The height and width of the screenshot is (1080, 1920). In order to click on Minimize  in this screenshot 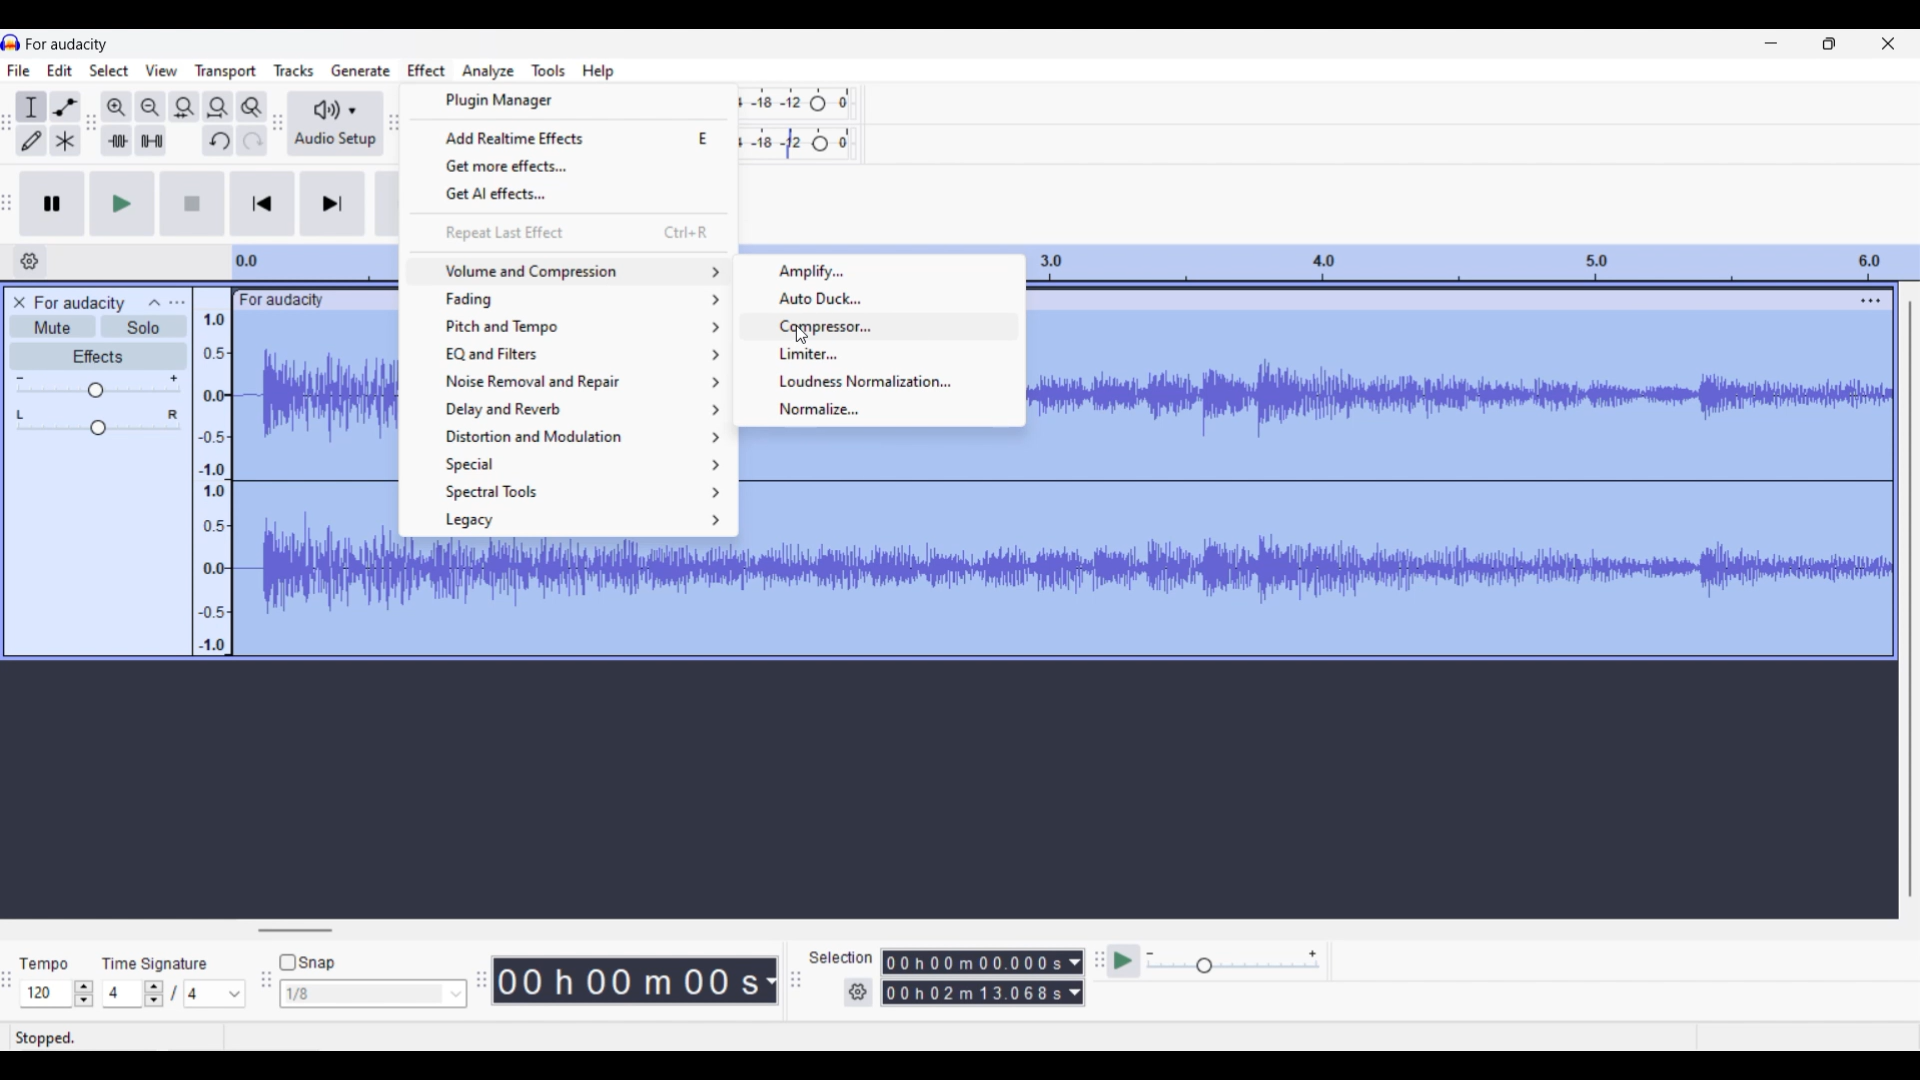, I will do `click(1771, 43)`.